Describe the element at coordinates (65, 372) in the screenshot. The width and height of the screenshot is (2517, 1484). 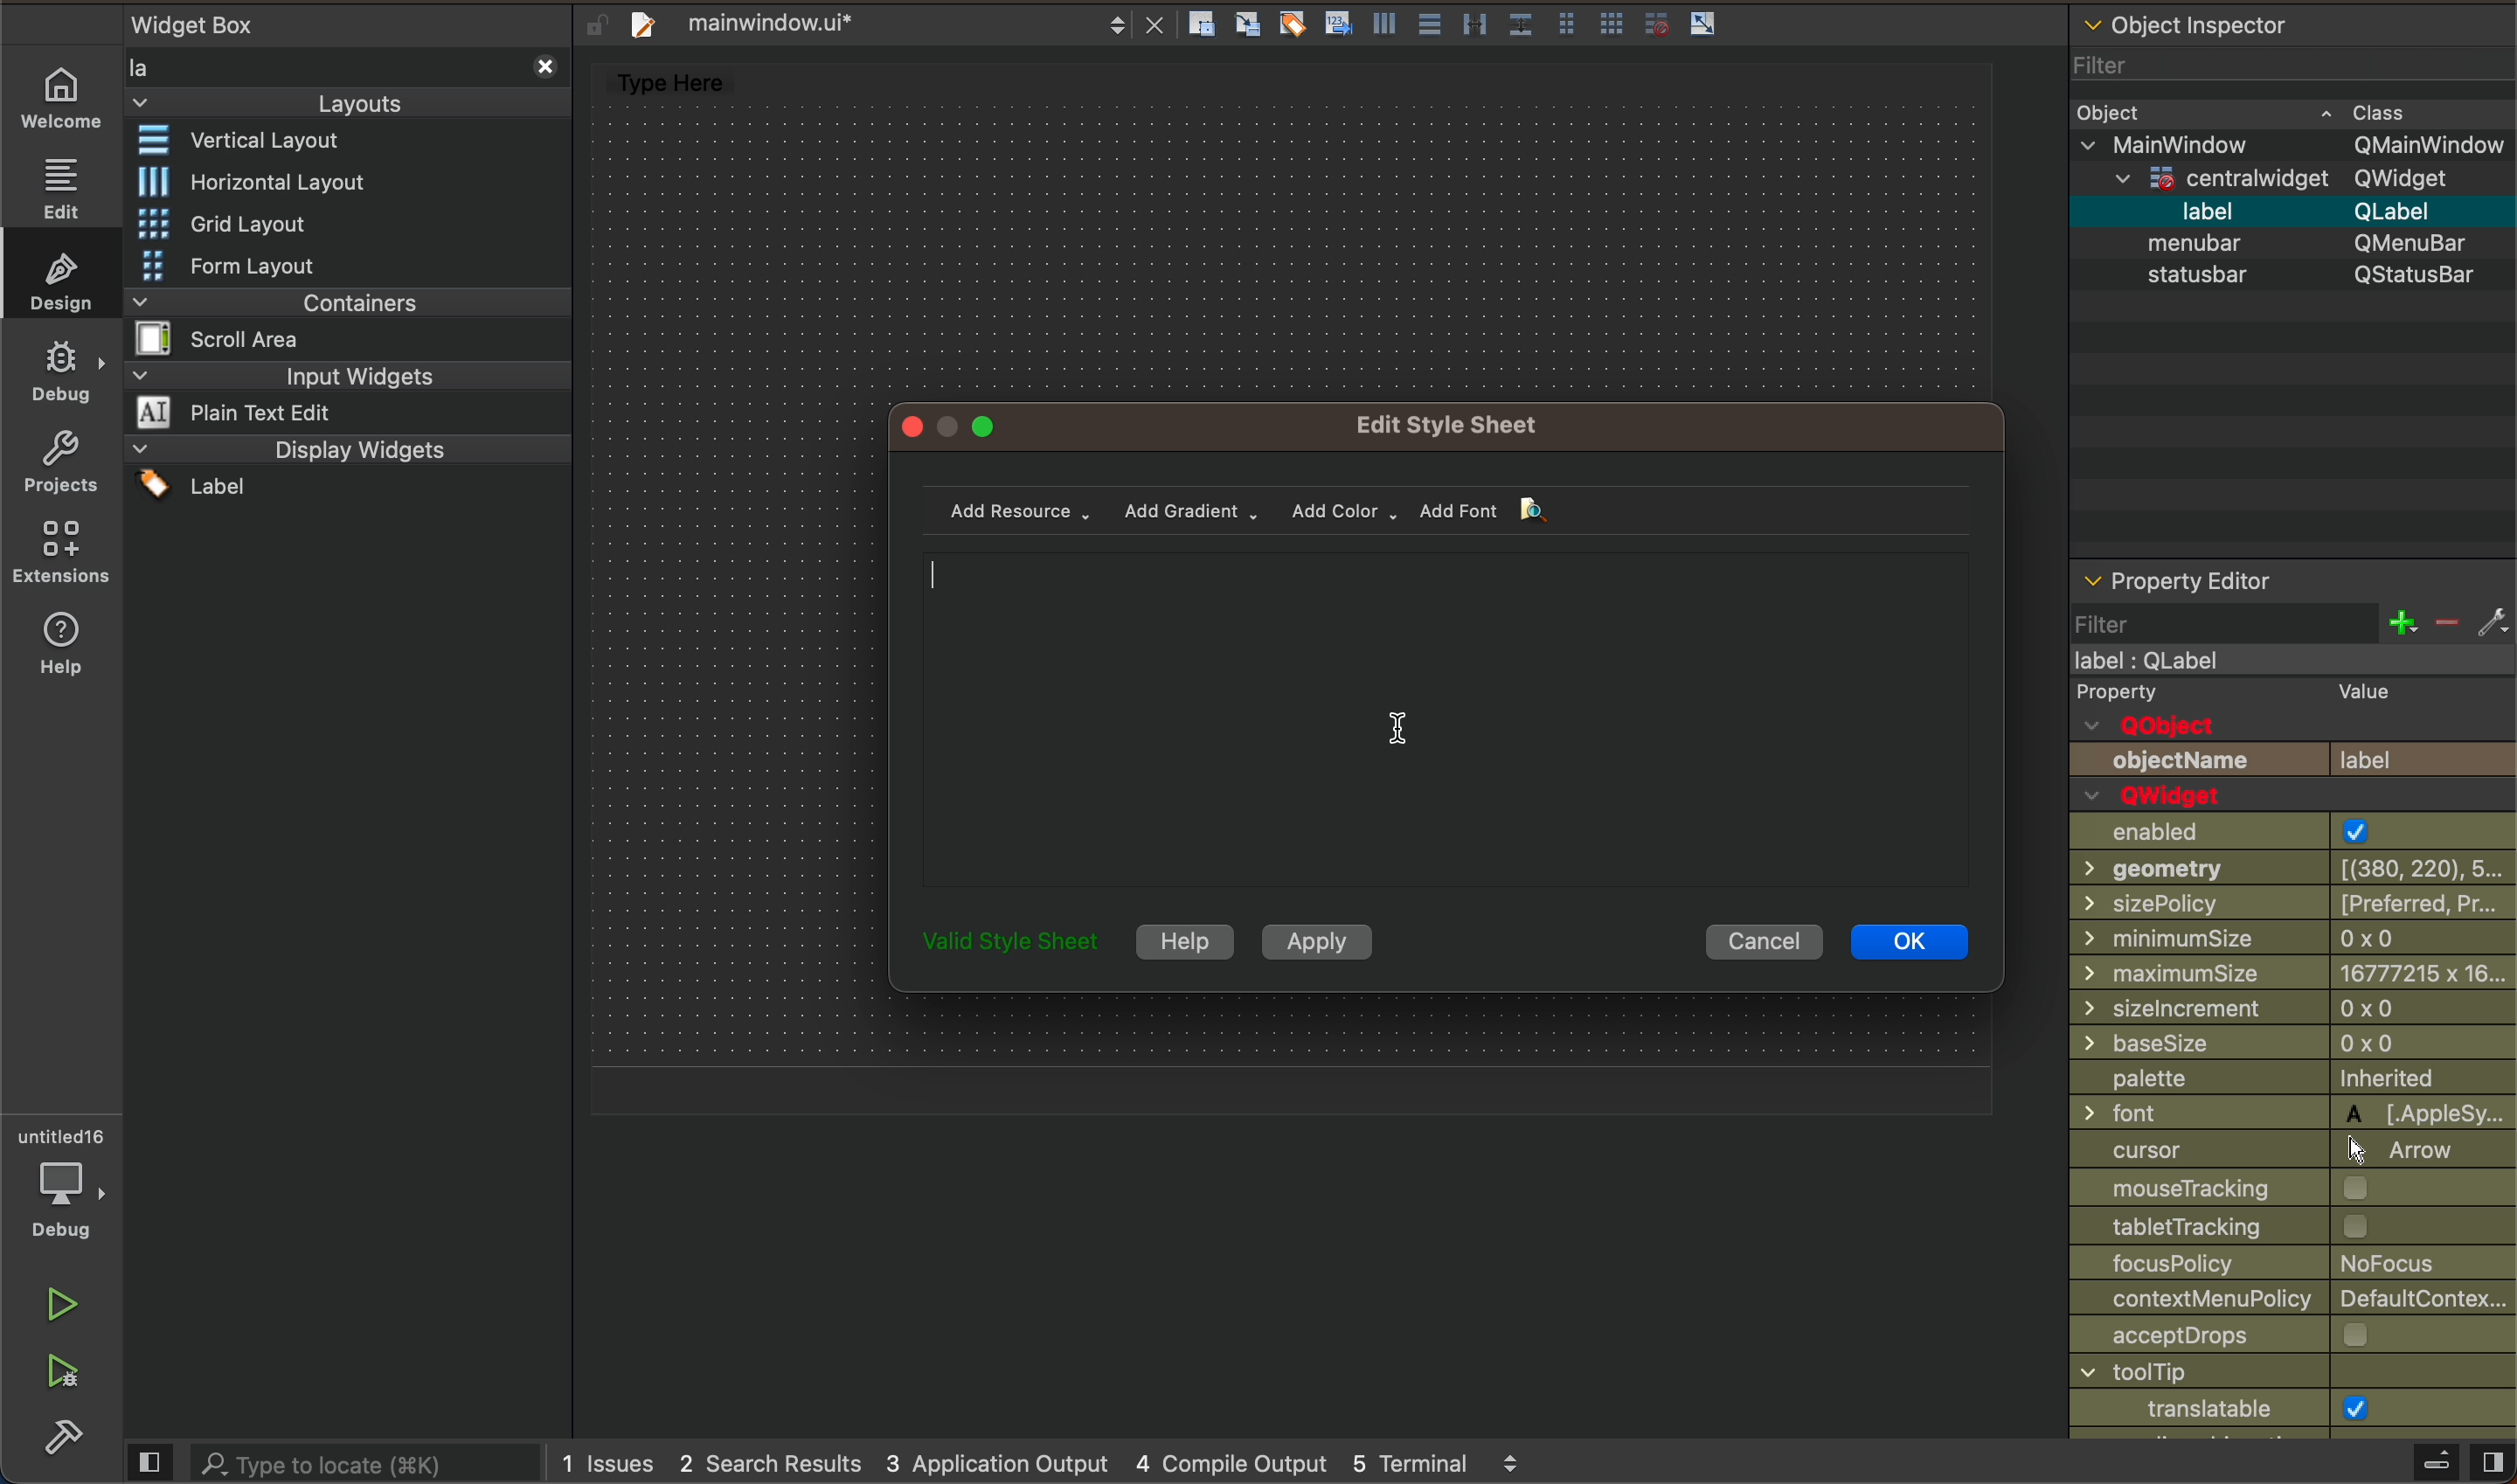
I see `debug` at that location.